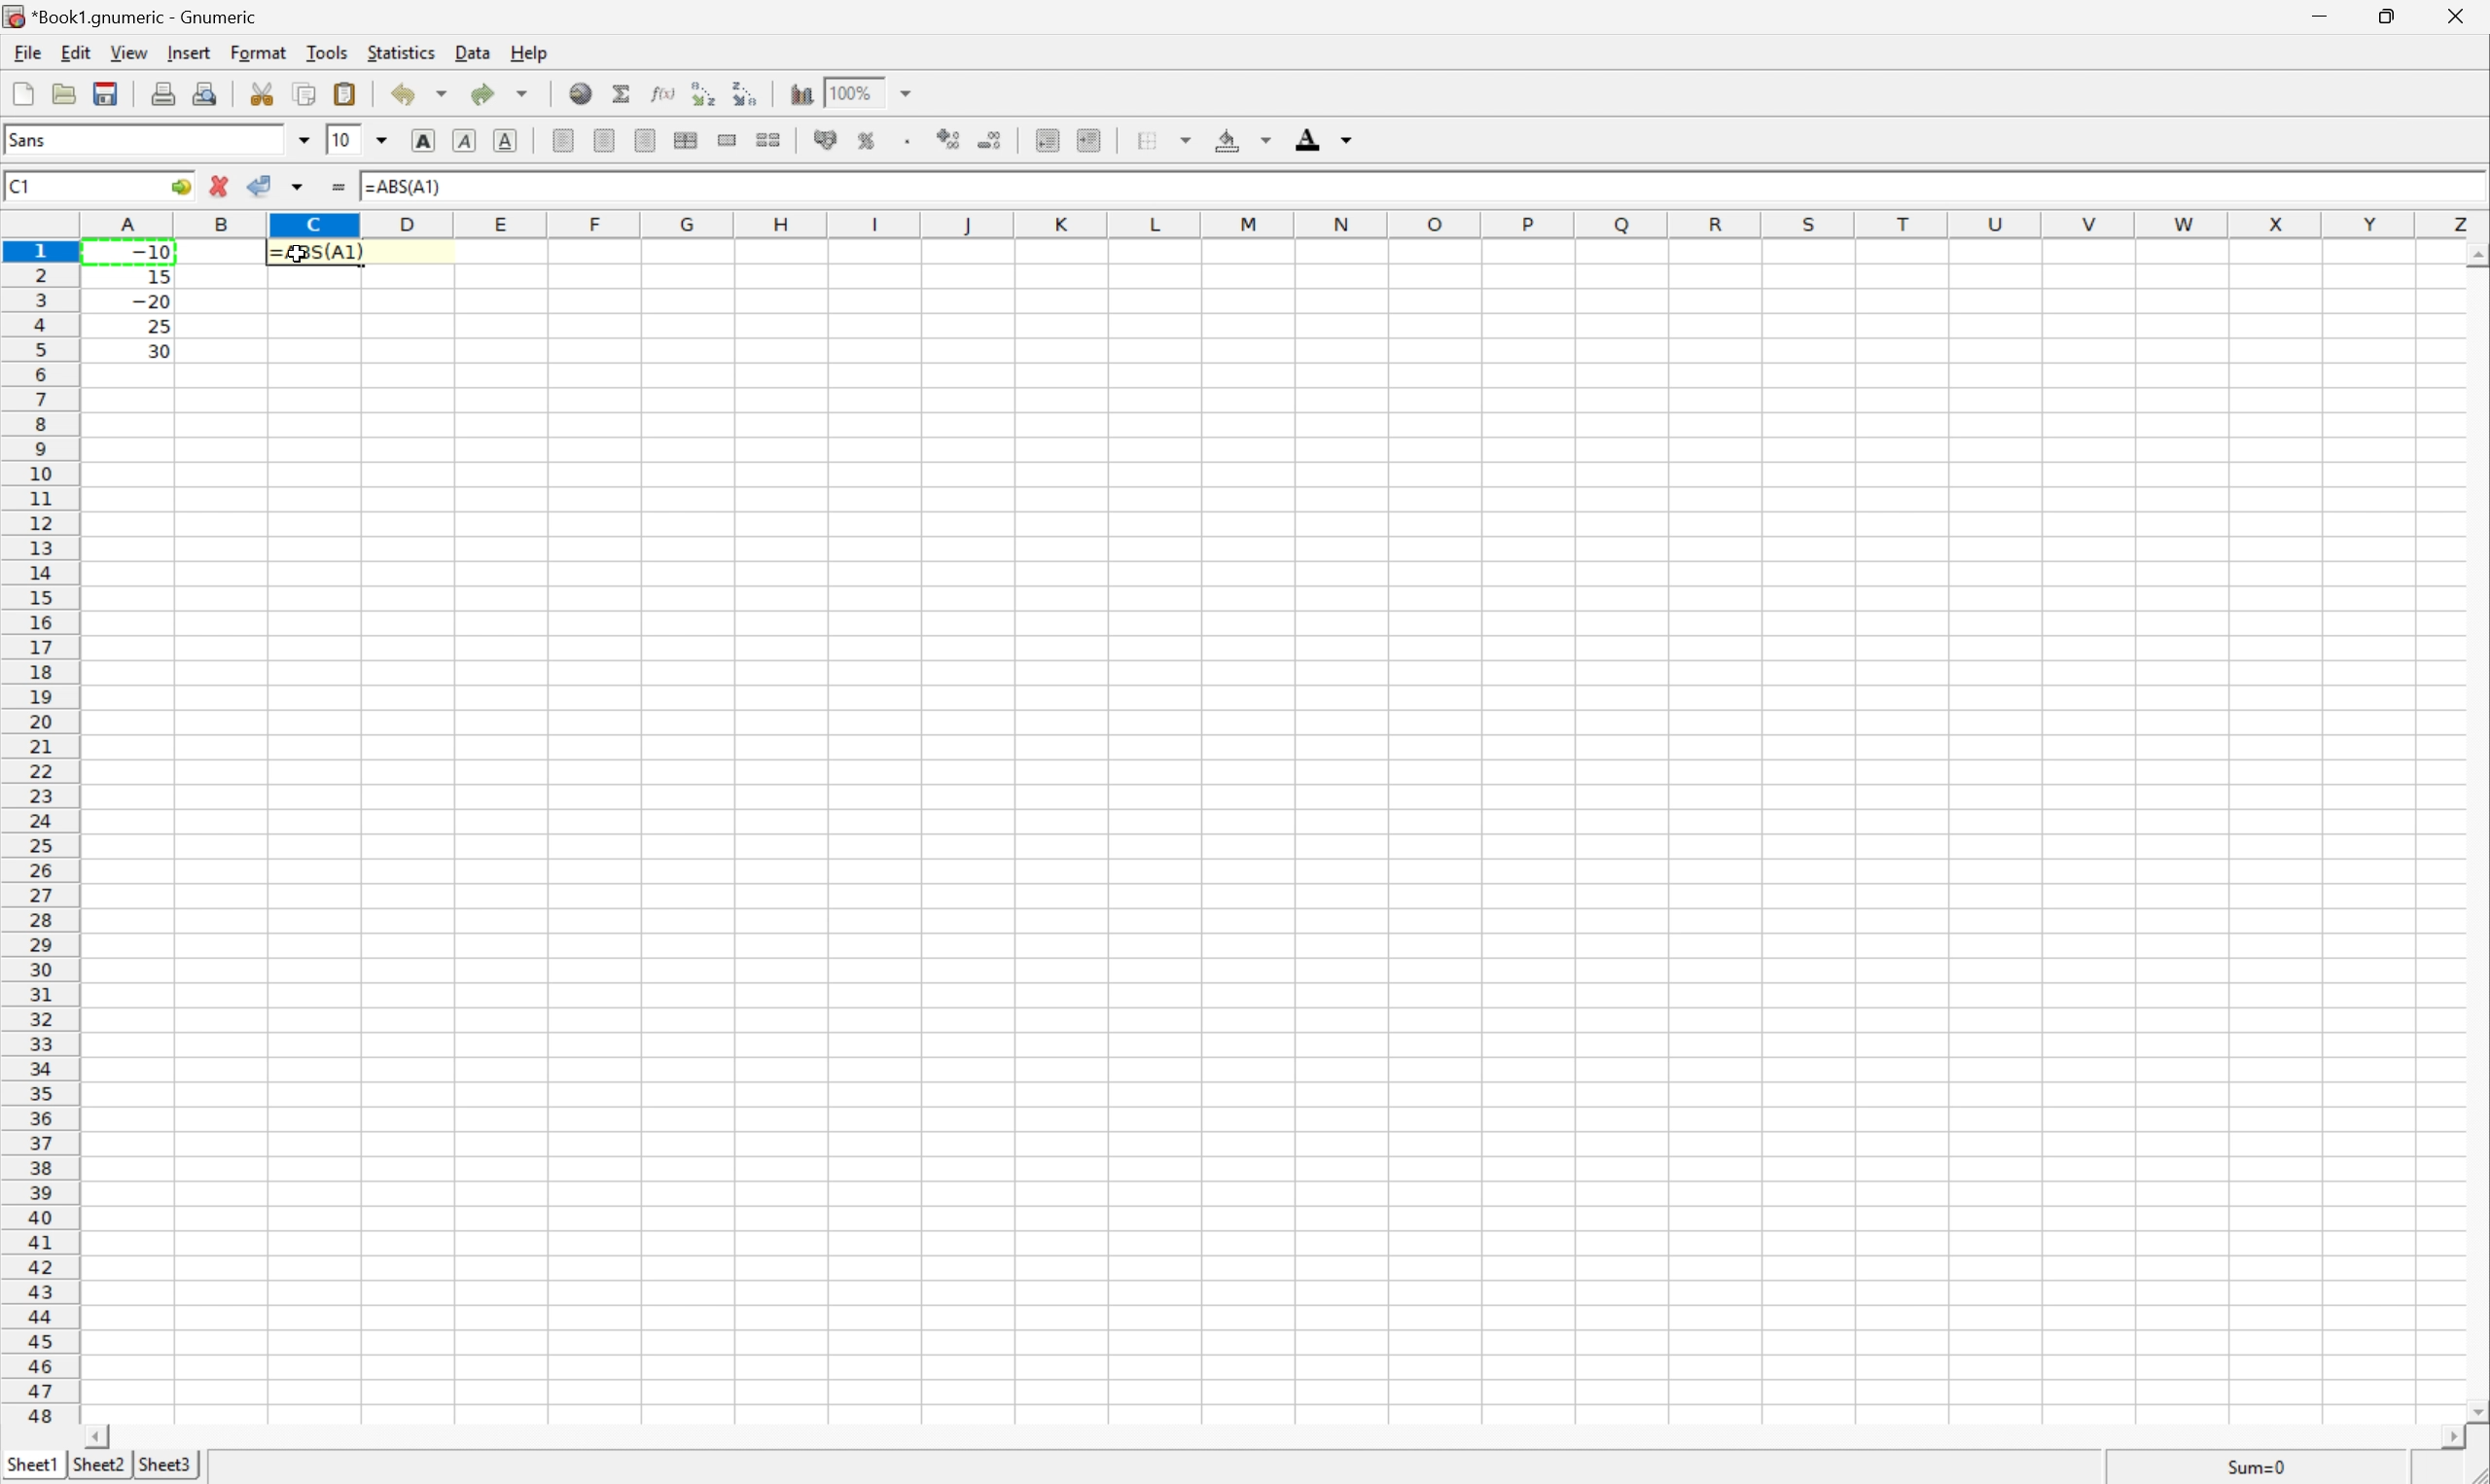 This screenshot has height=1484, width=2490. Describe the element at coordinates (2258, 1468) in the screenshot. I see `Sum =-10` at that location.